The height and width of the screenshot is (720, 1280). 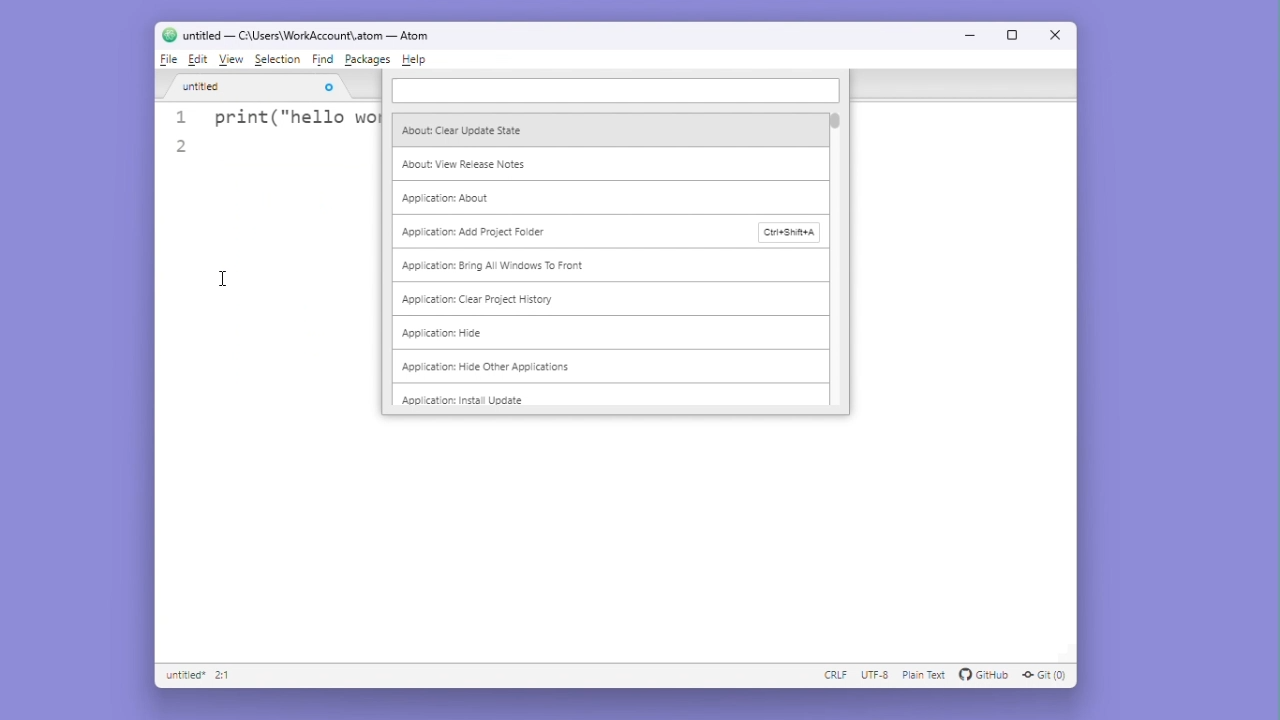 What do you see at coordinates (325, 61) in the screenshot?
I see `Find` at bounding box center [325, 61].